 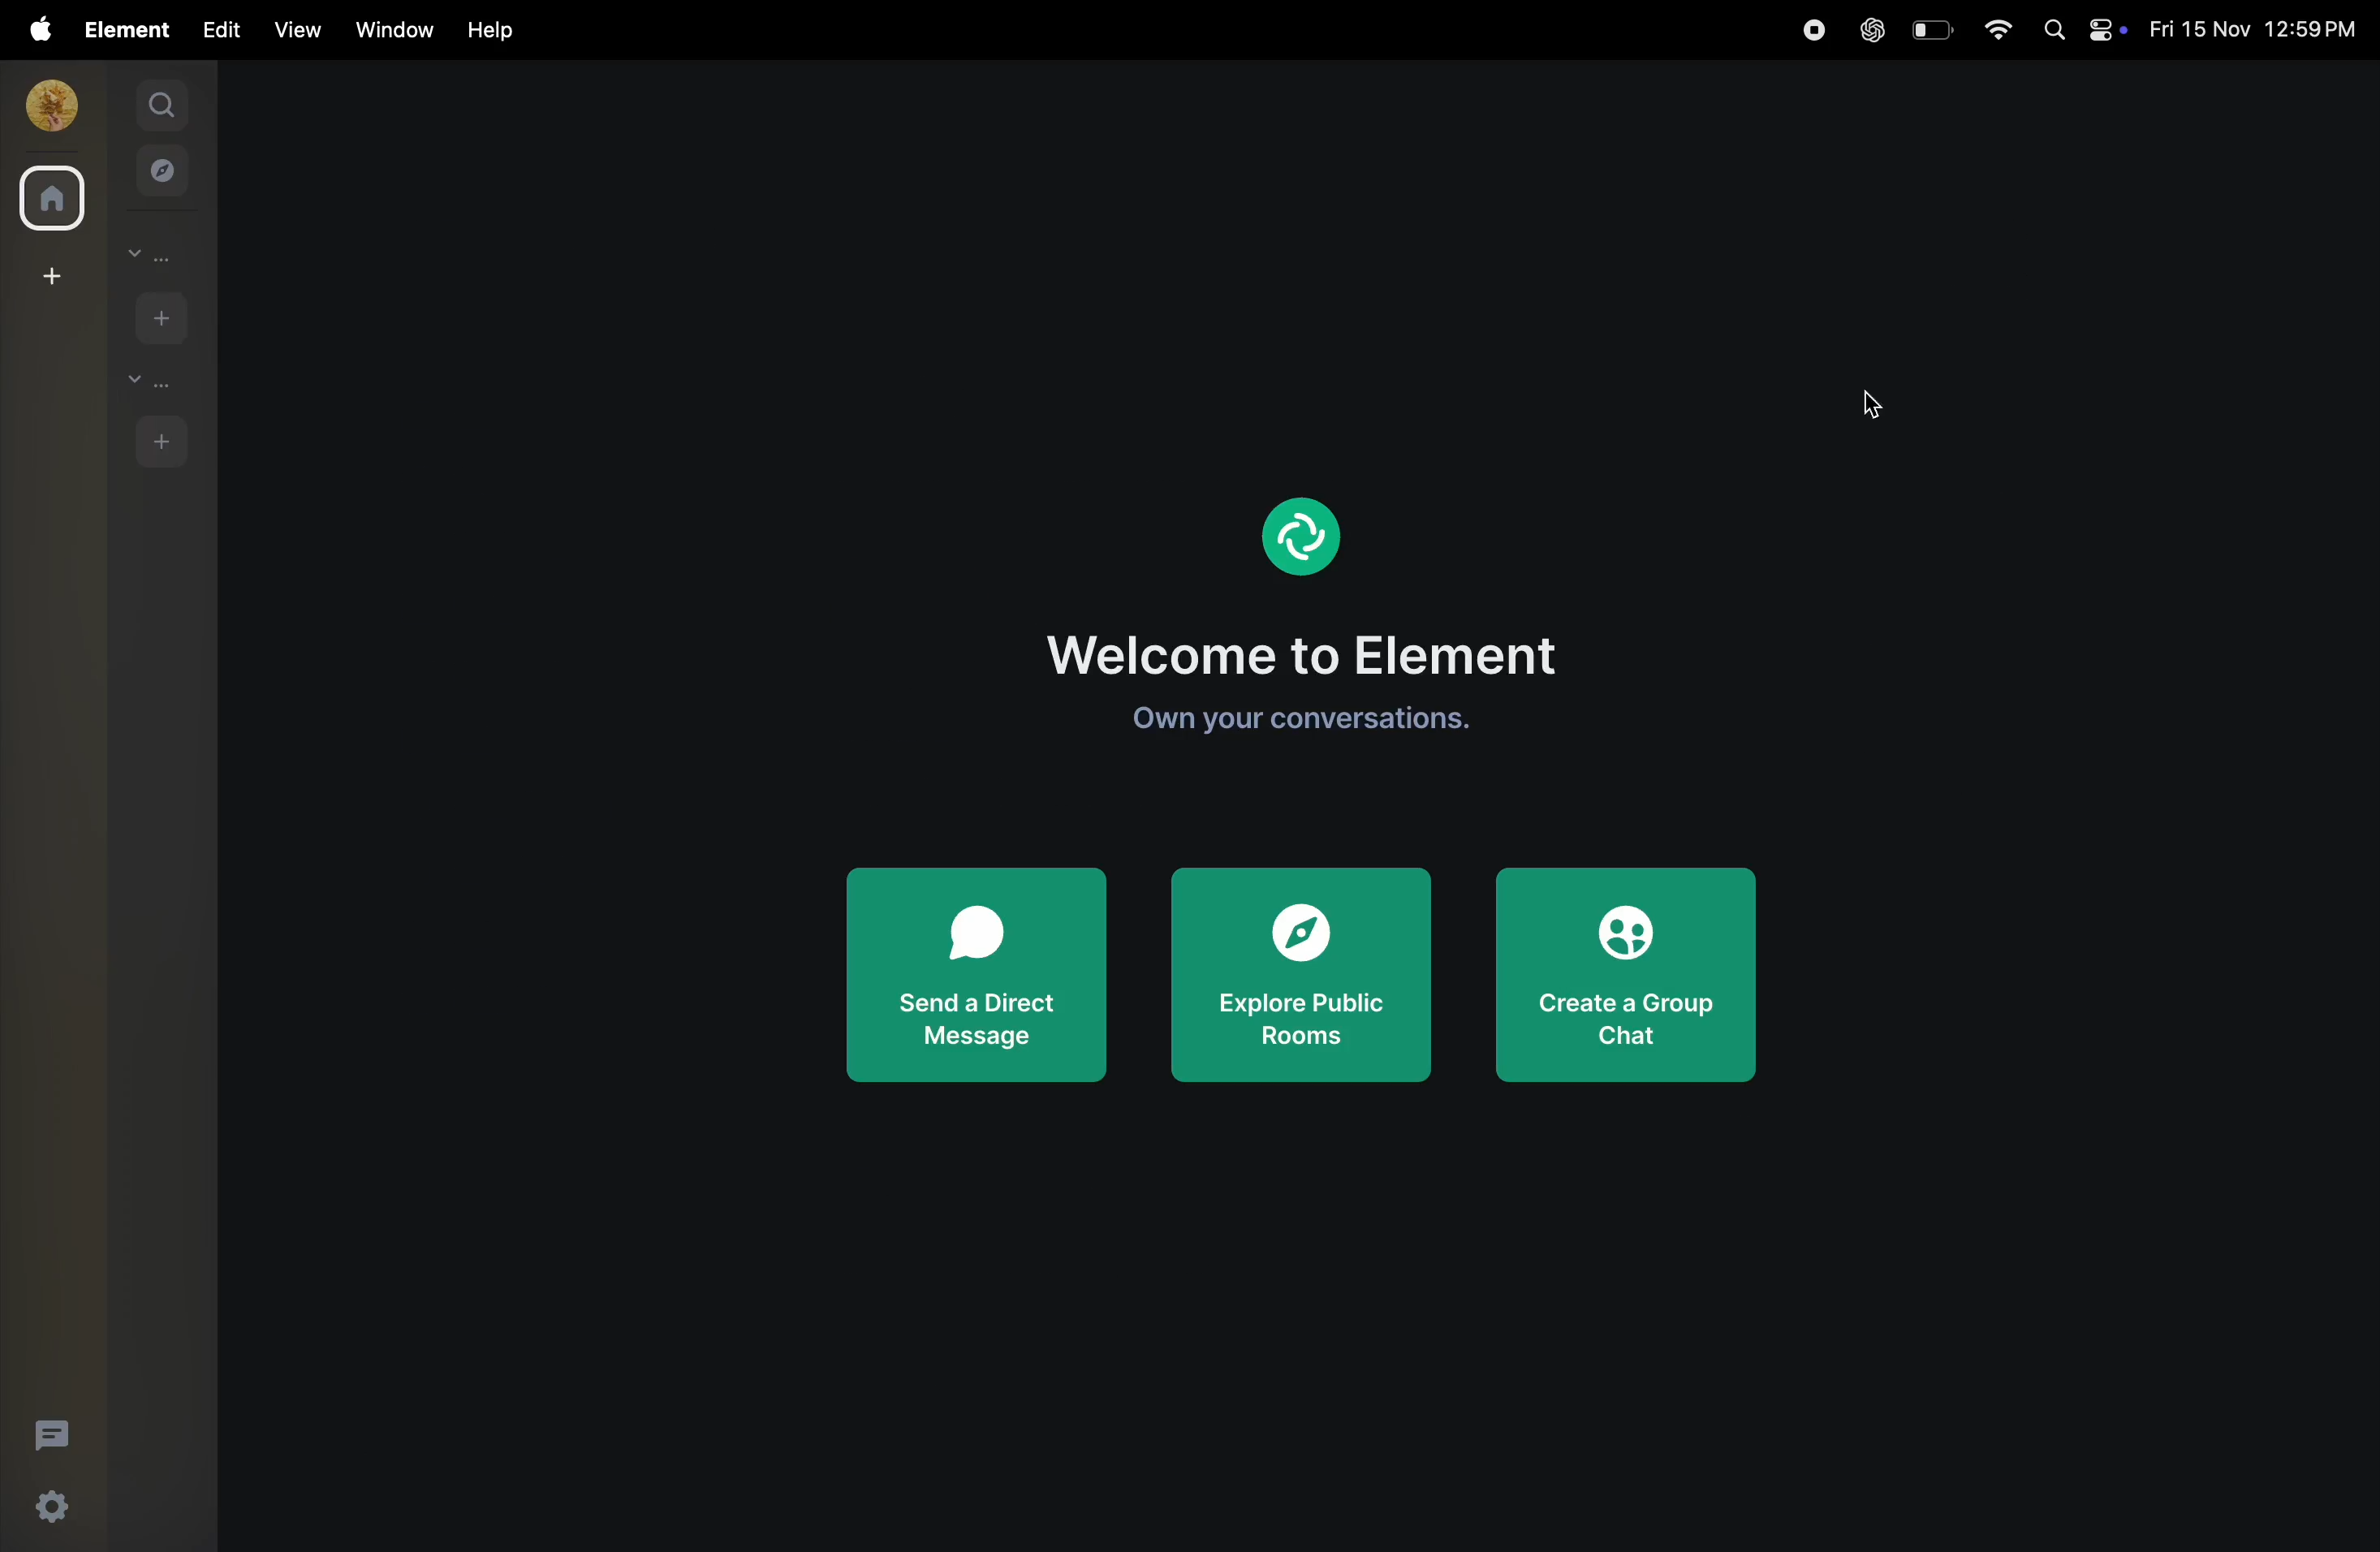 I want to click on get started, so click(x=1305, y=727).